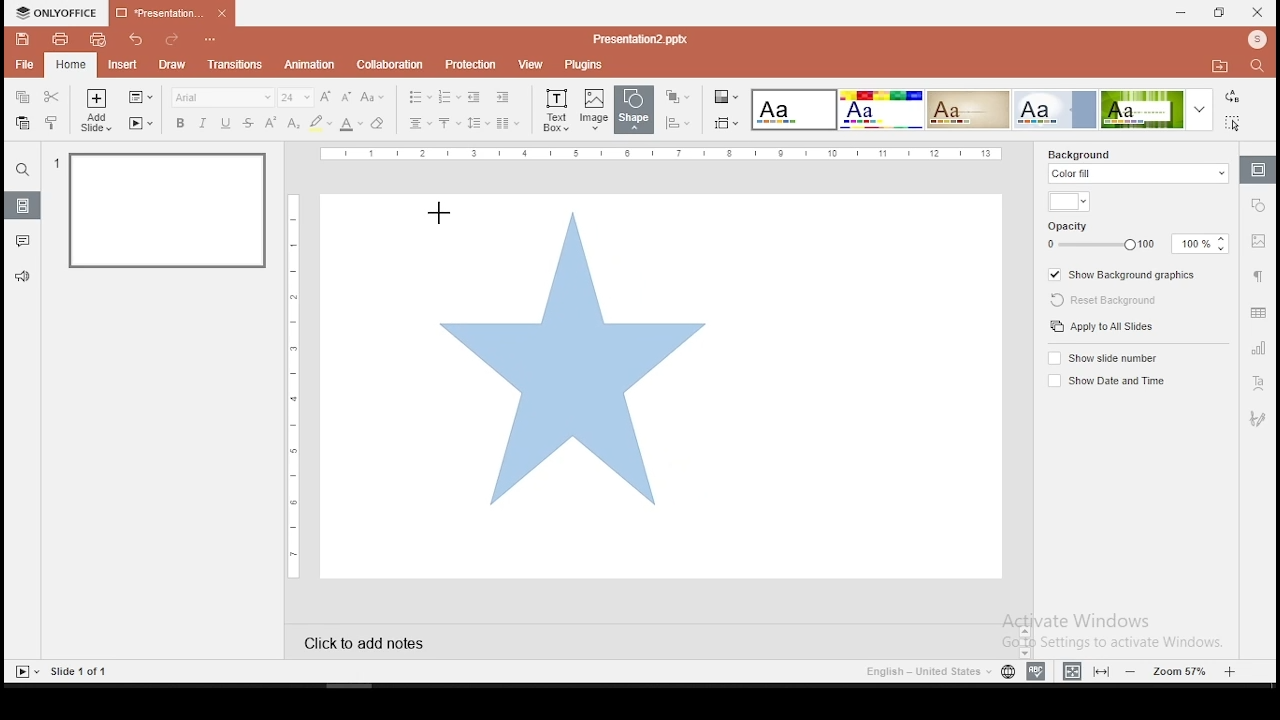 This screenshot has width=1280, height=720. What do you see at coordinates (1258, 312) in the screenshot?
I see `table settings` at bounding box center [1258, 312].